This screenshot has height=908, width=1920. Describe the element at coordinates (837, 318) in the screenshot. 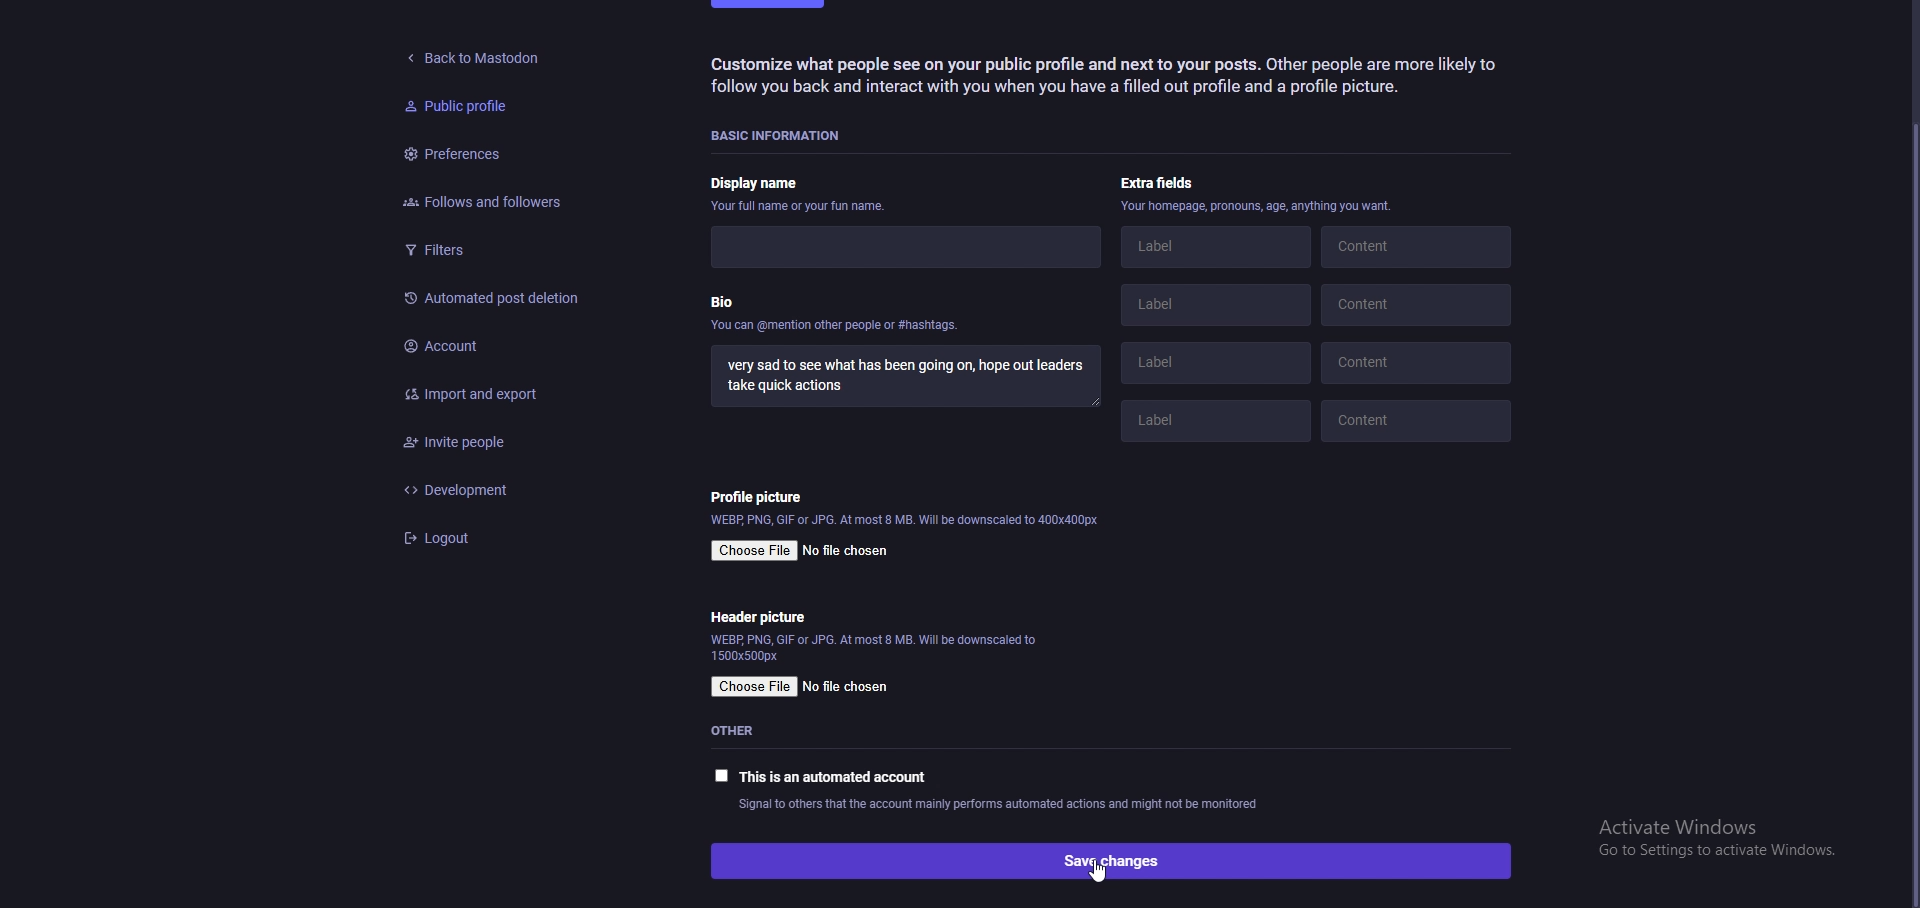

I see `bio` at that location.